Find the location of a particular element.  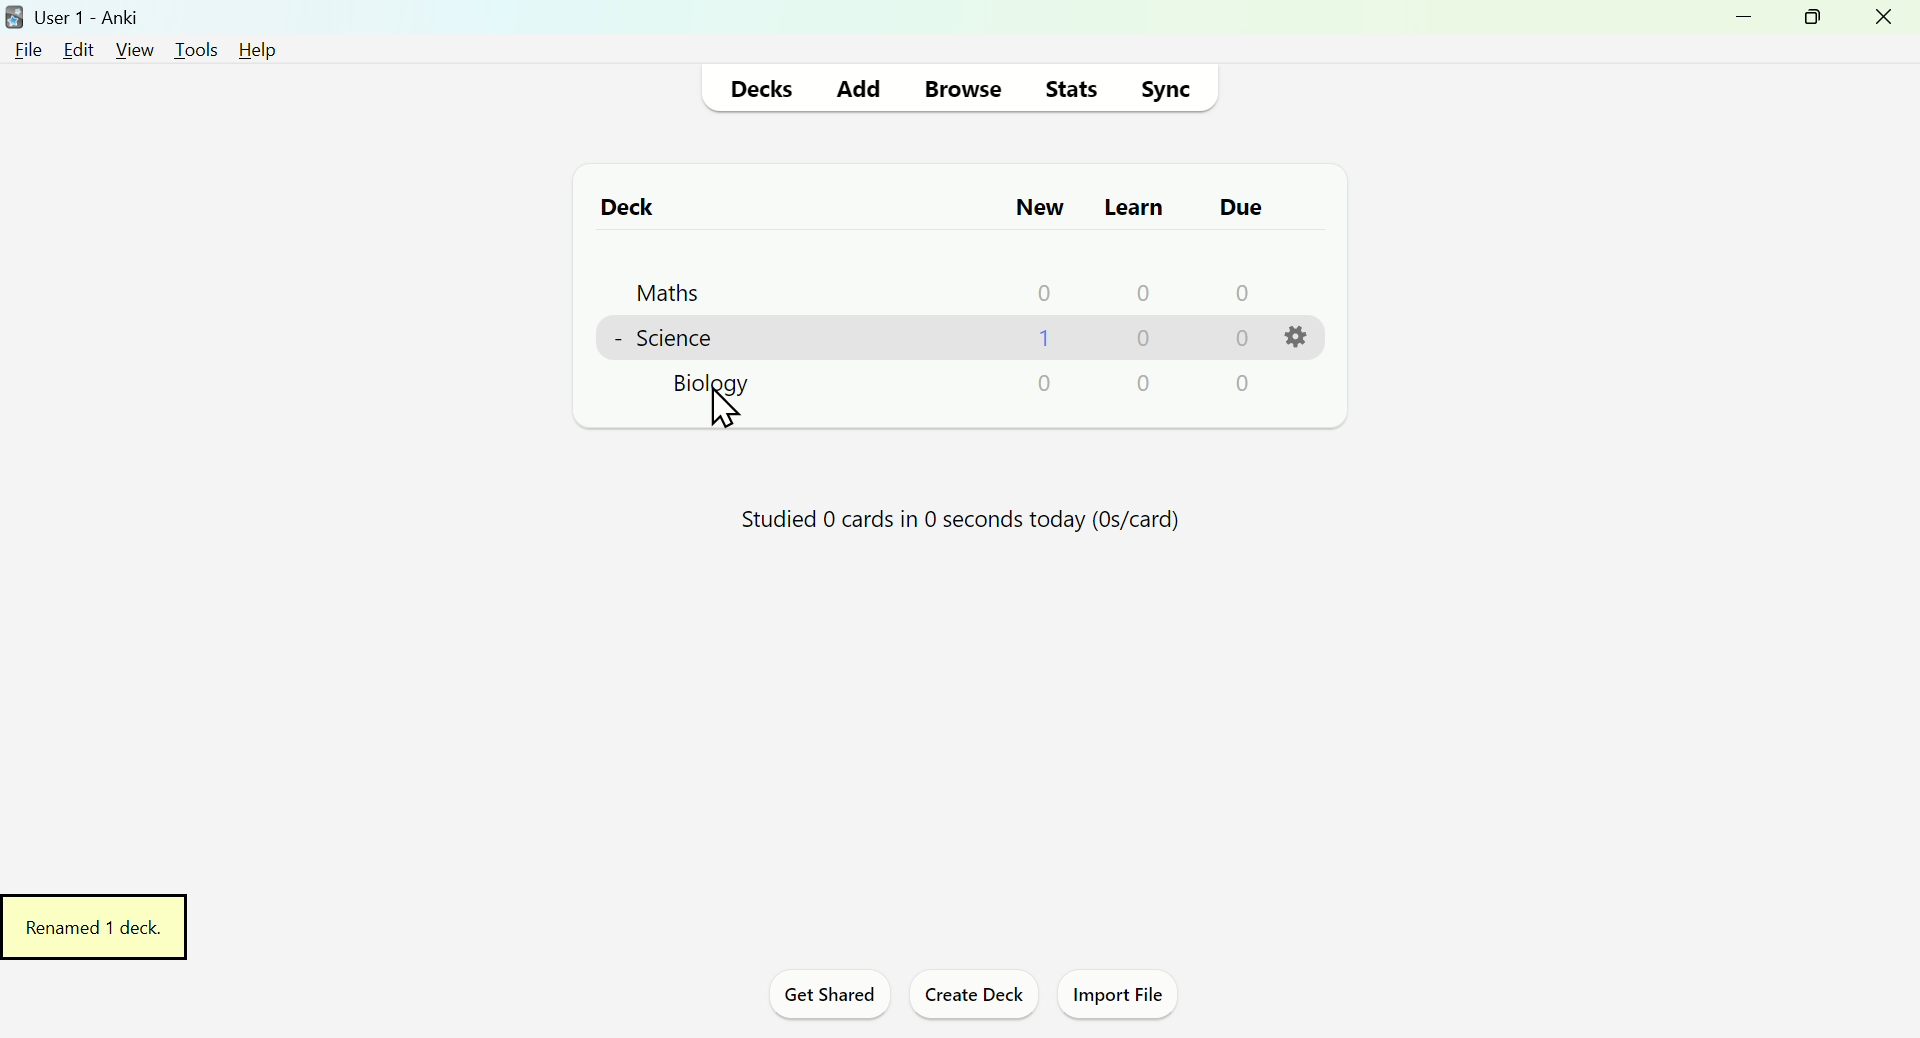

New is located at coordinates (1037, 206).